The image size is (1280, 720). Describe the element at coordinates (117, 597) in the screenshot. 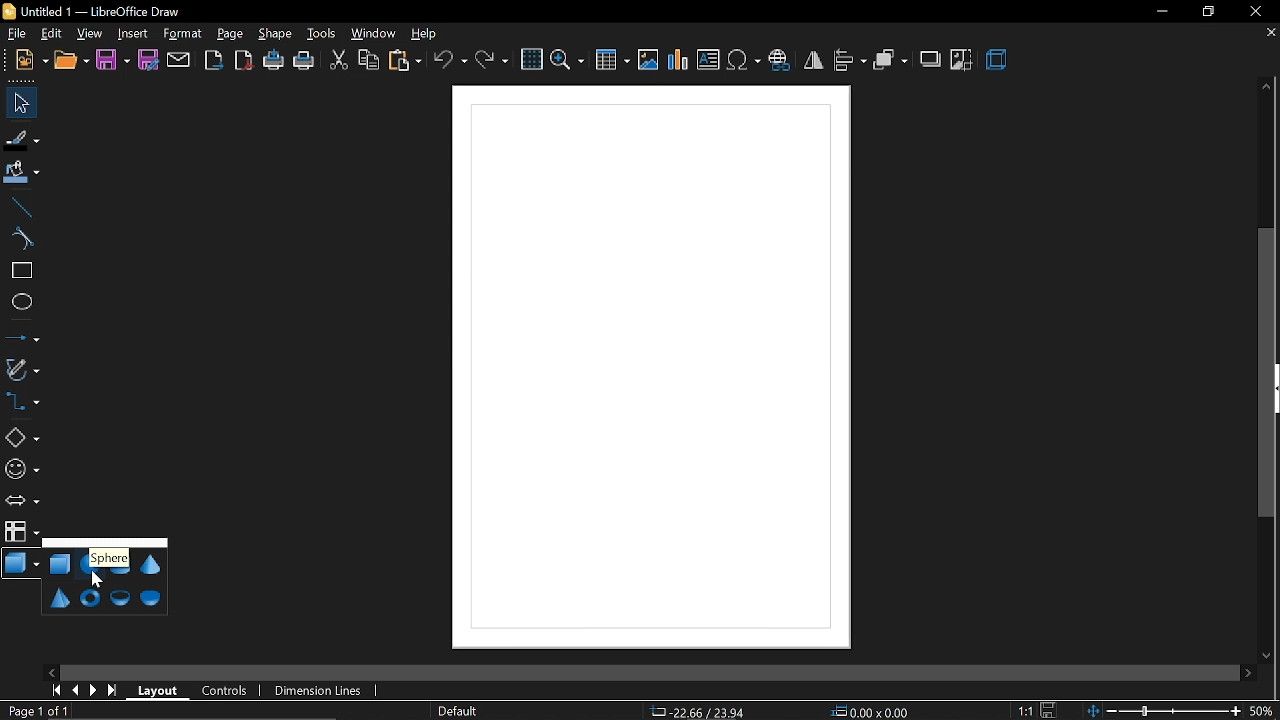

I see `shell` at that location.